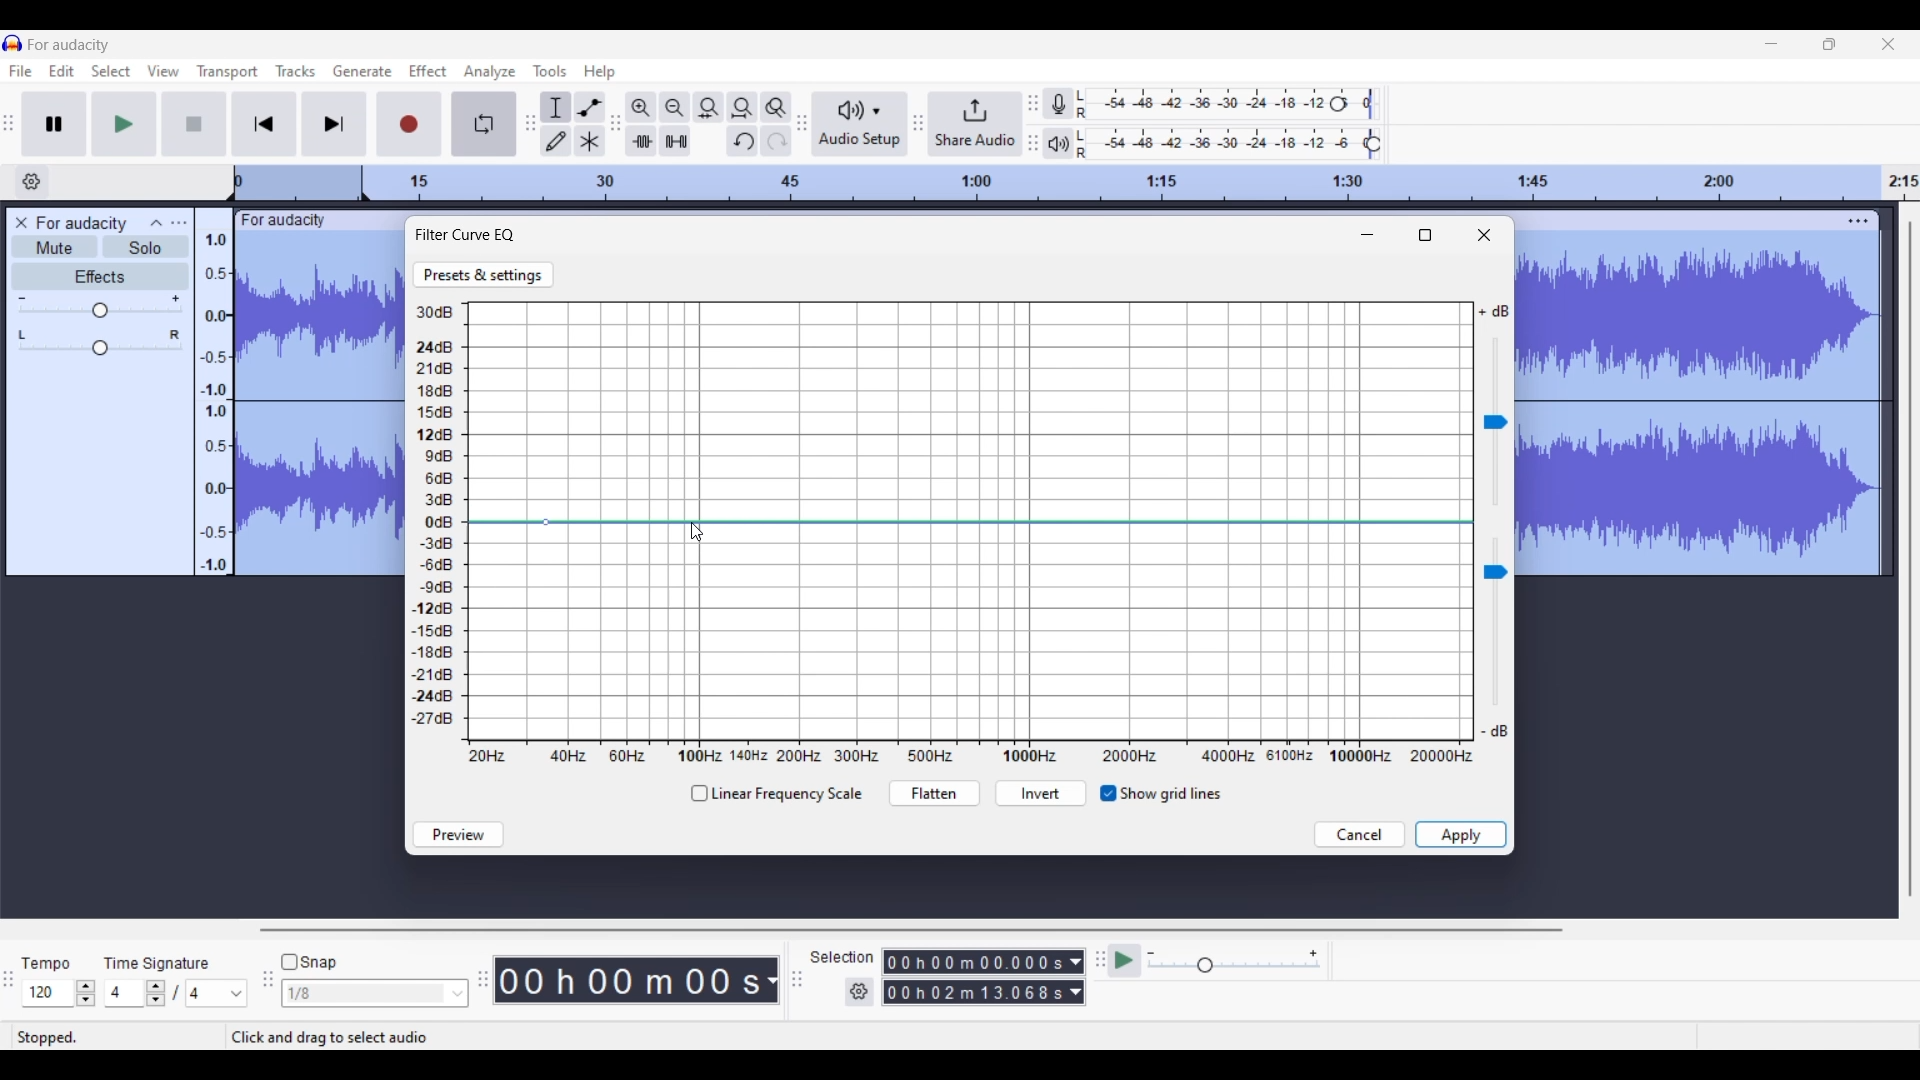  I want to click on Change pan, so click(100, 349).